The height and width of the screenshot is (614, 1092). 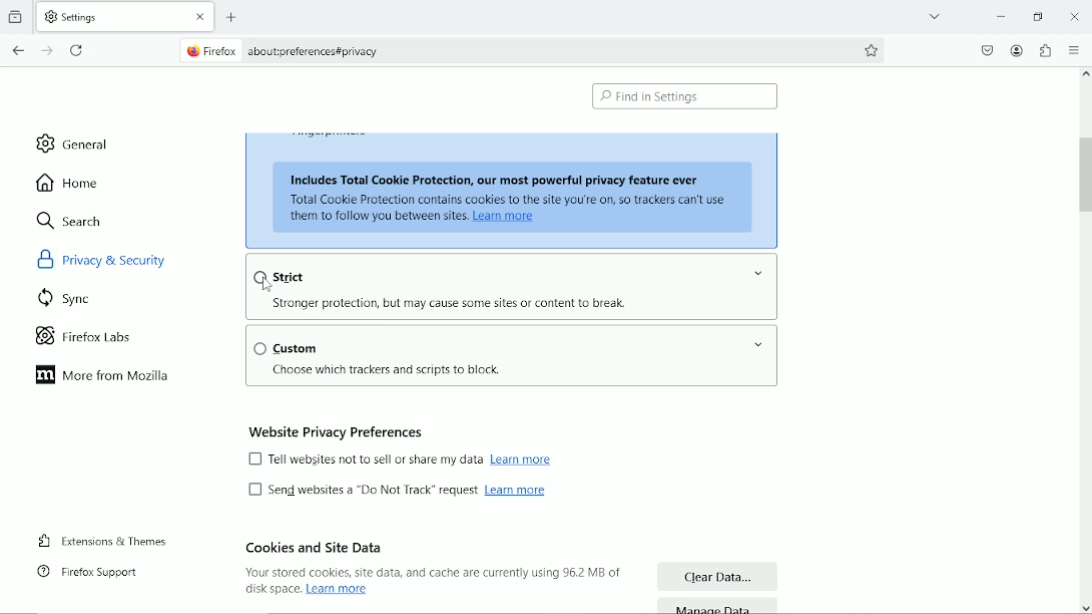 I want to click on firefox support, so click(x=84, y=572).